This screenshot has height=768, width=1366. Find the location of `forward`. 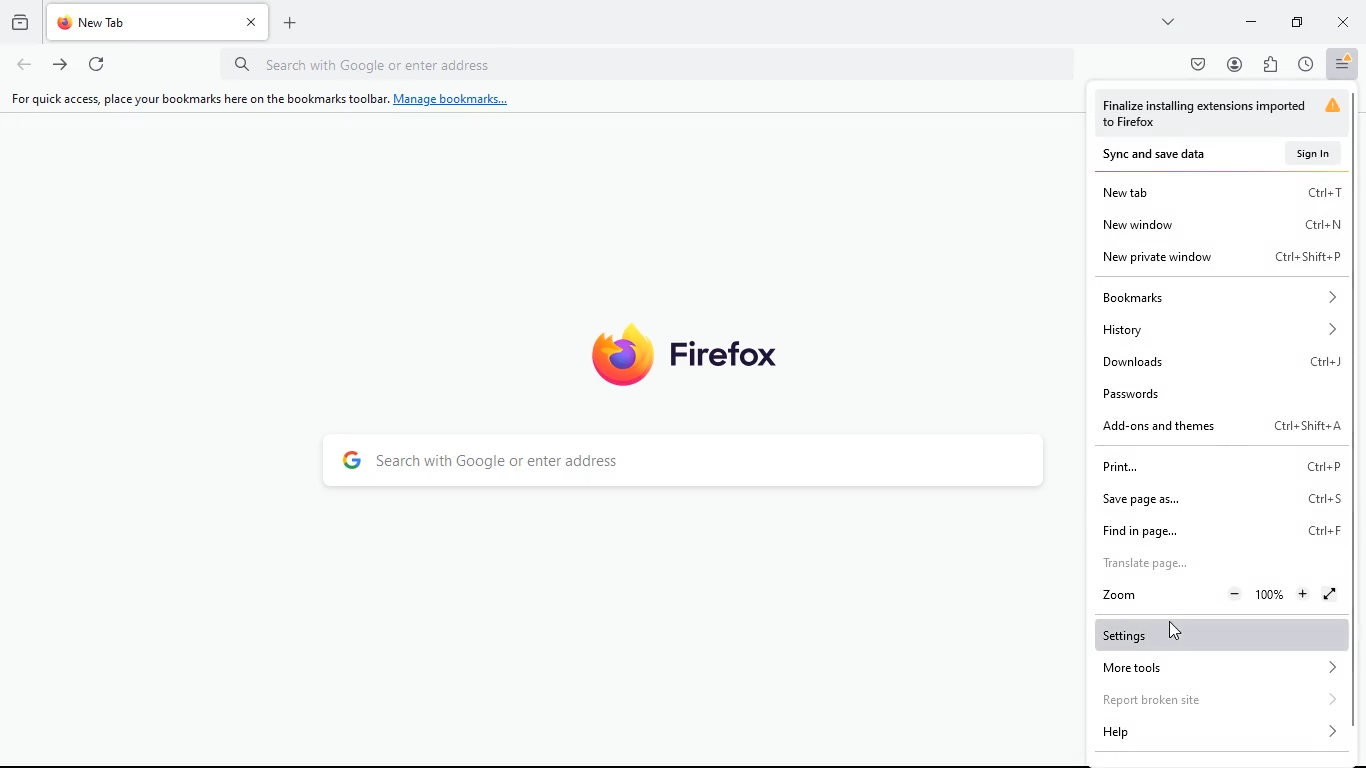

forward is located at coordinates (59, 64).